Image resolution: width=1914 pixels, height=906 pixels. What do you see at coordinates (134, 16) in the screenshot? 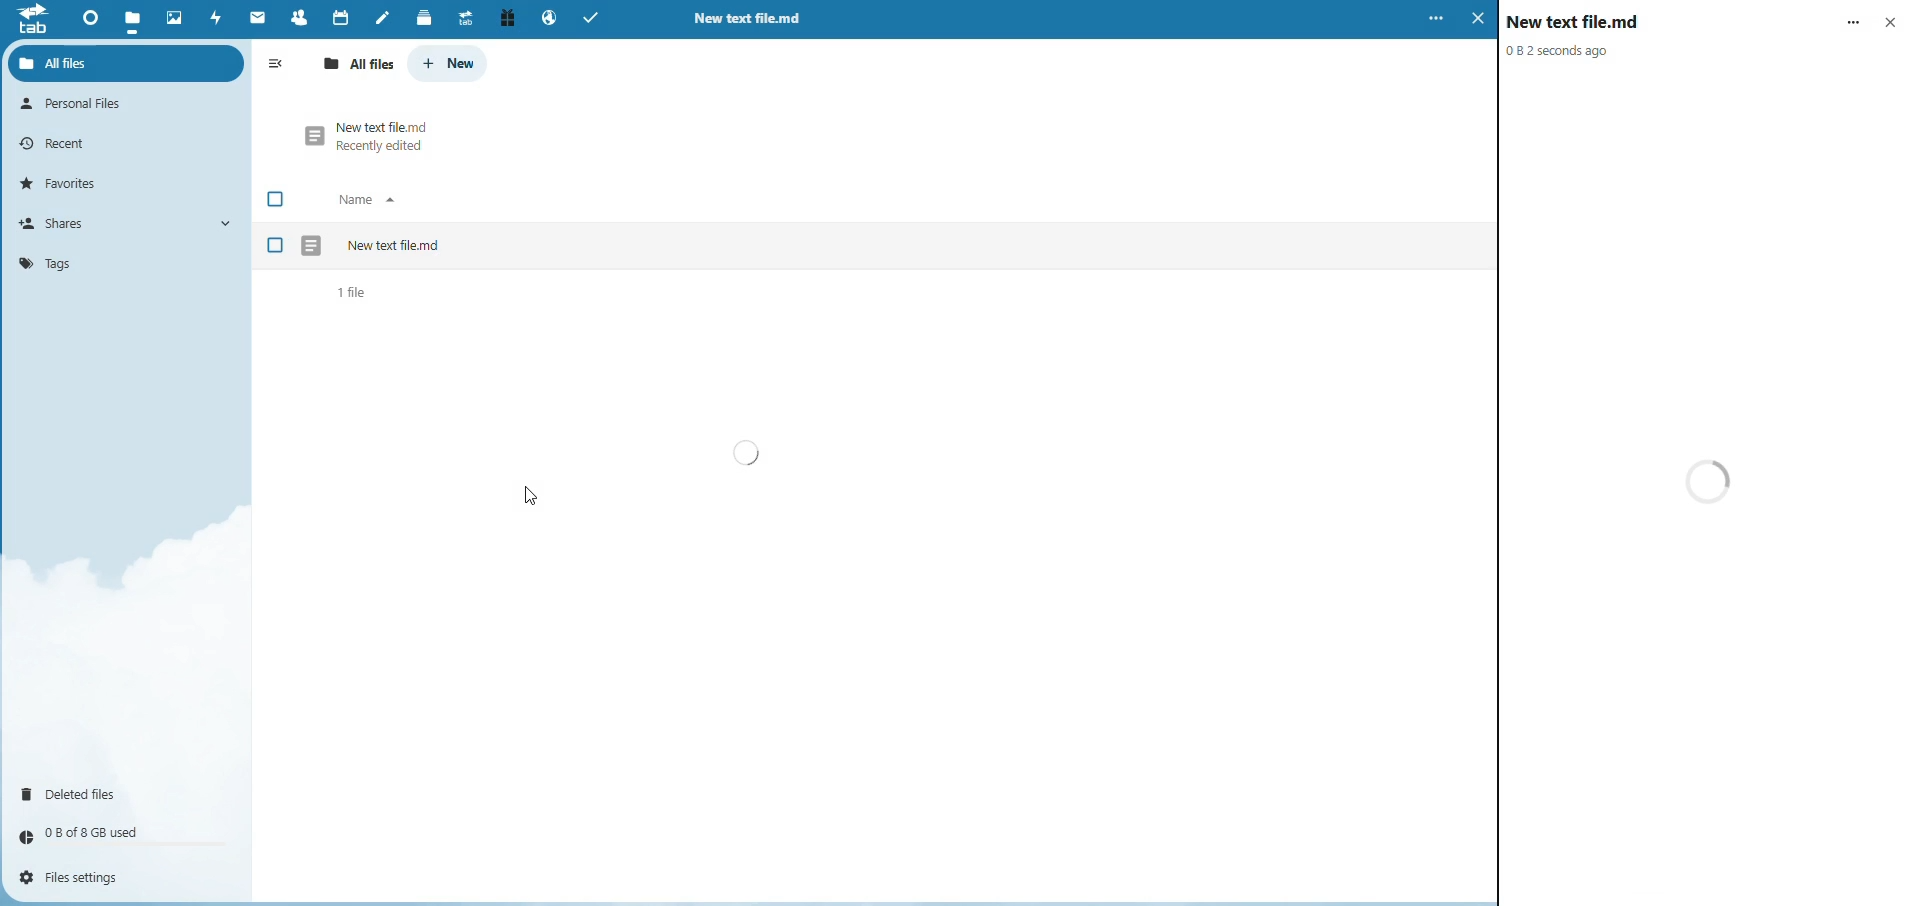
I see `file` at bounding box center [134, 16].